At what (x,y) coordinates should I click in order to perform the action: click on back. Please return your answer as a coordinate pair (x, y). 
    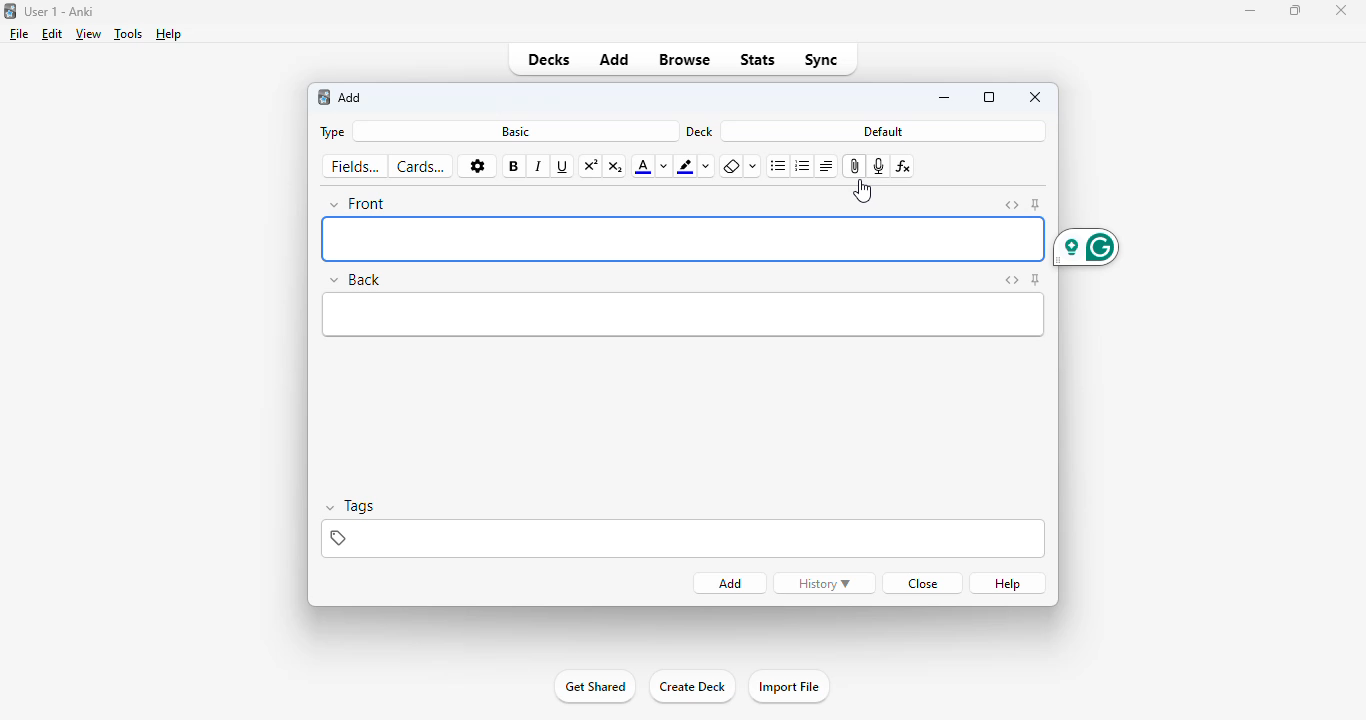
    Looking at the image, I should click on (356, 280).